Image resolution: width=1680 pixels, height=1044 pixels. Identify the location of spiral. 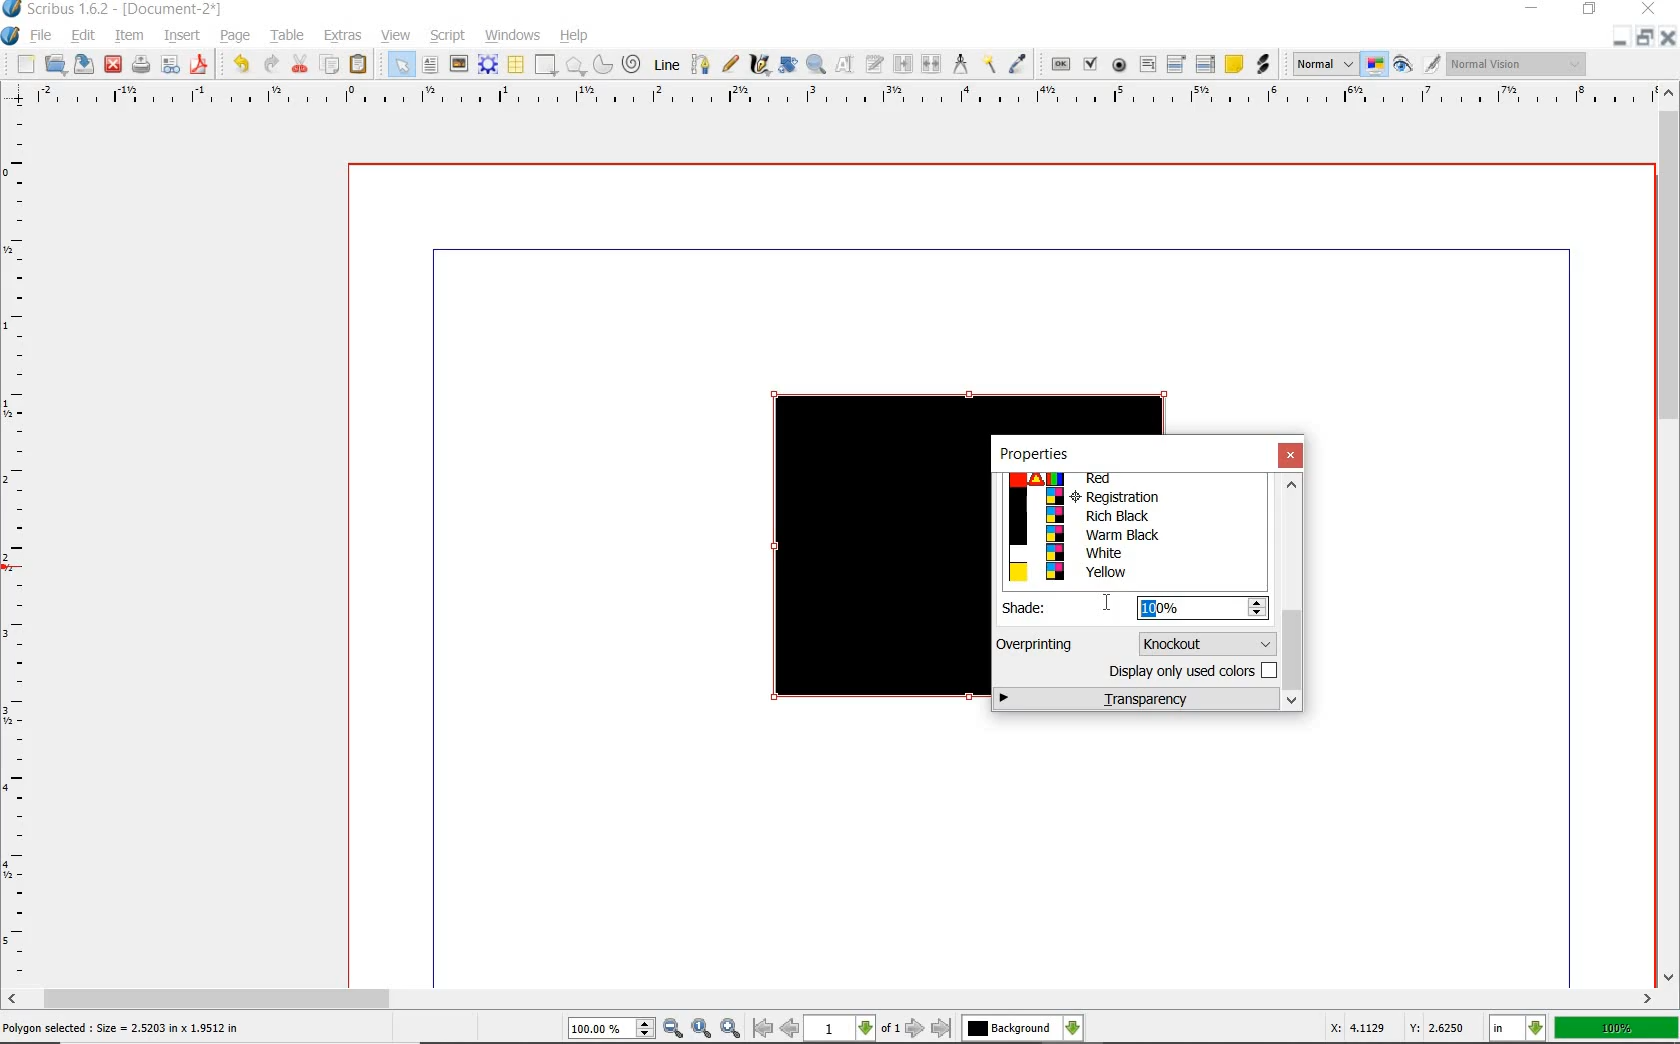
(634, 66).